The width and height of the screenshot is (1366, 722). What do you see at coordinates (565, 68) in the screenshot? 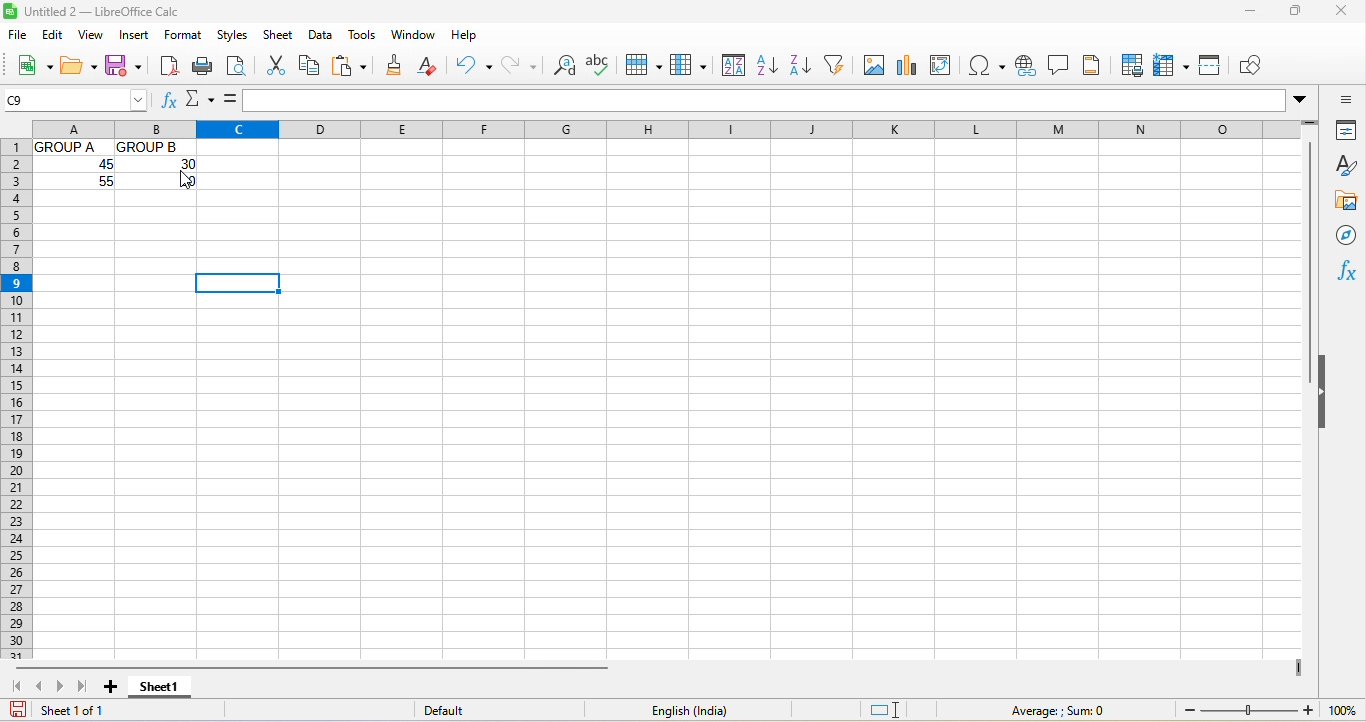
I see `find and replace` at bounding box center [565, 68].